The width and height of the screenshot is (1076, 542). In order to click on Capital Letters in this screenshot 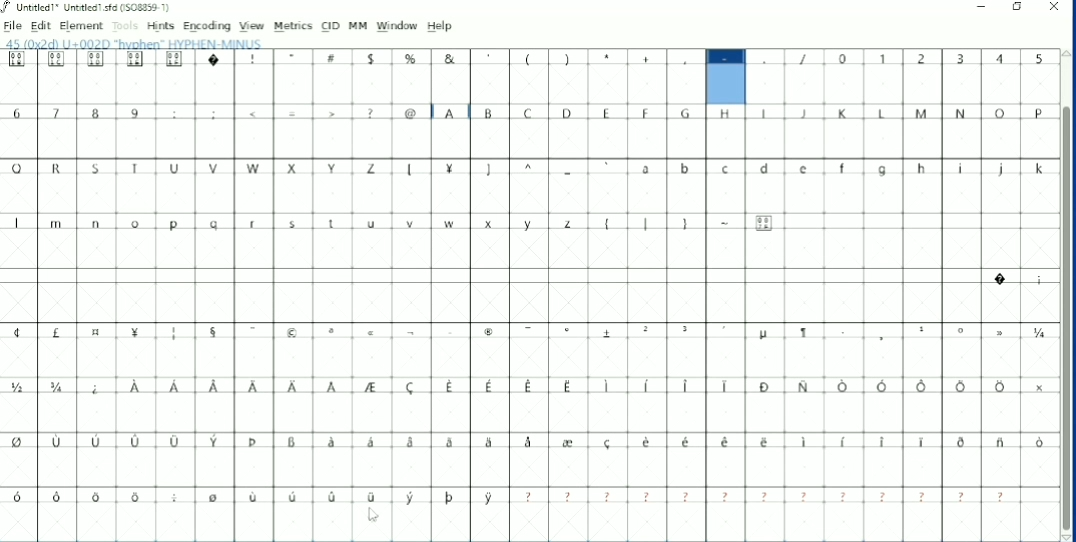, I will do `click(195, 167)`.